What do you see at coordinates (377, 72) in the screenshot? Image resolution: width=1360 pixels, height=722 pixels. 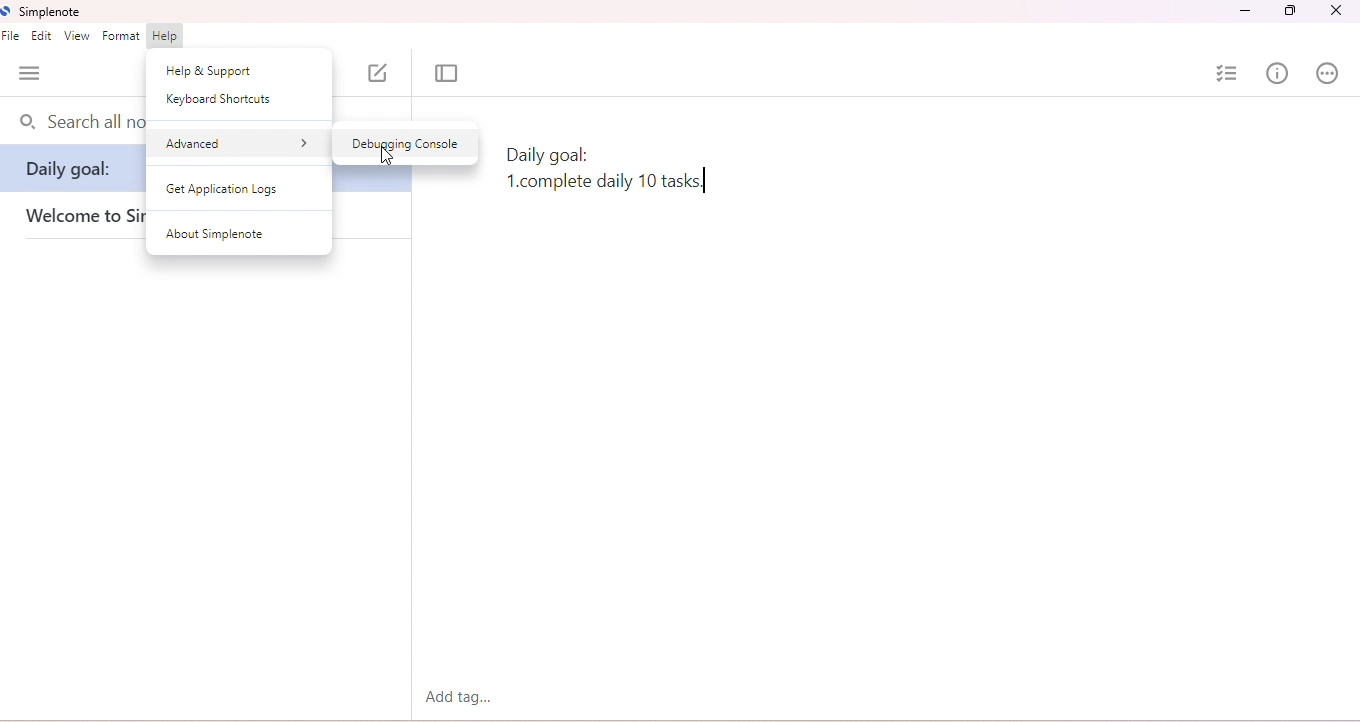 I see `new note` at bounding box center [377, 72].